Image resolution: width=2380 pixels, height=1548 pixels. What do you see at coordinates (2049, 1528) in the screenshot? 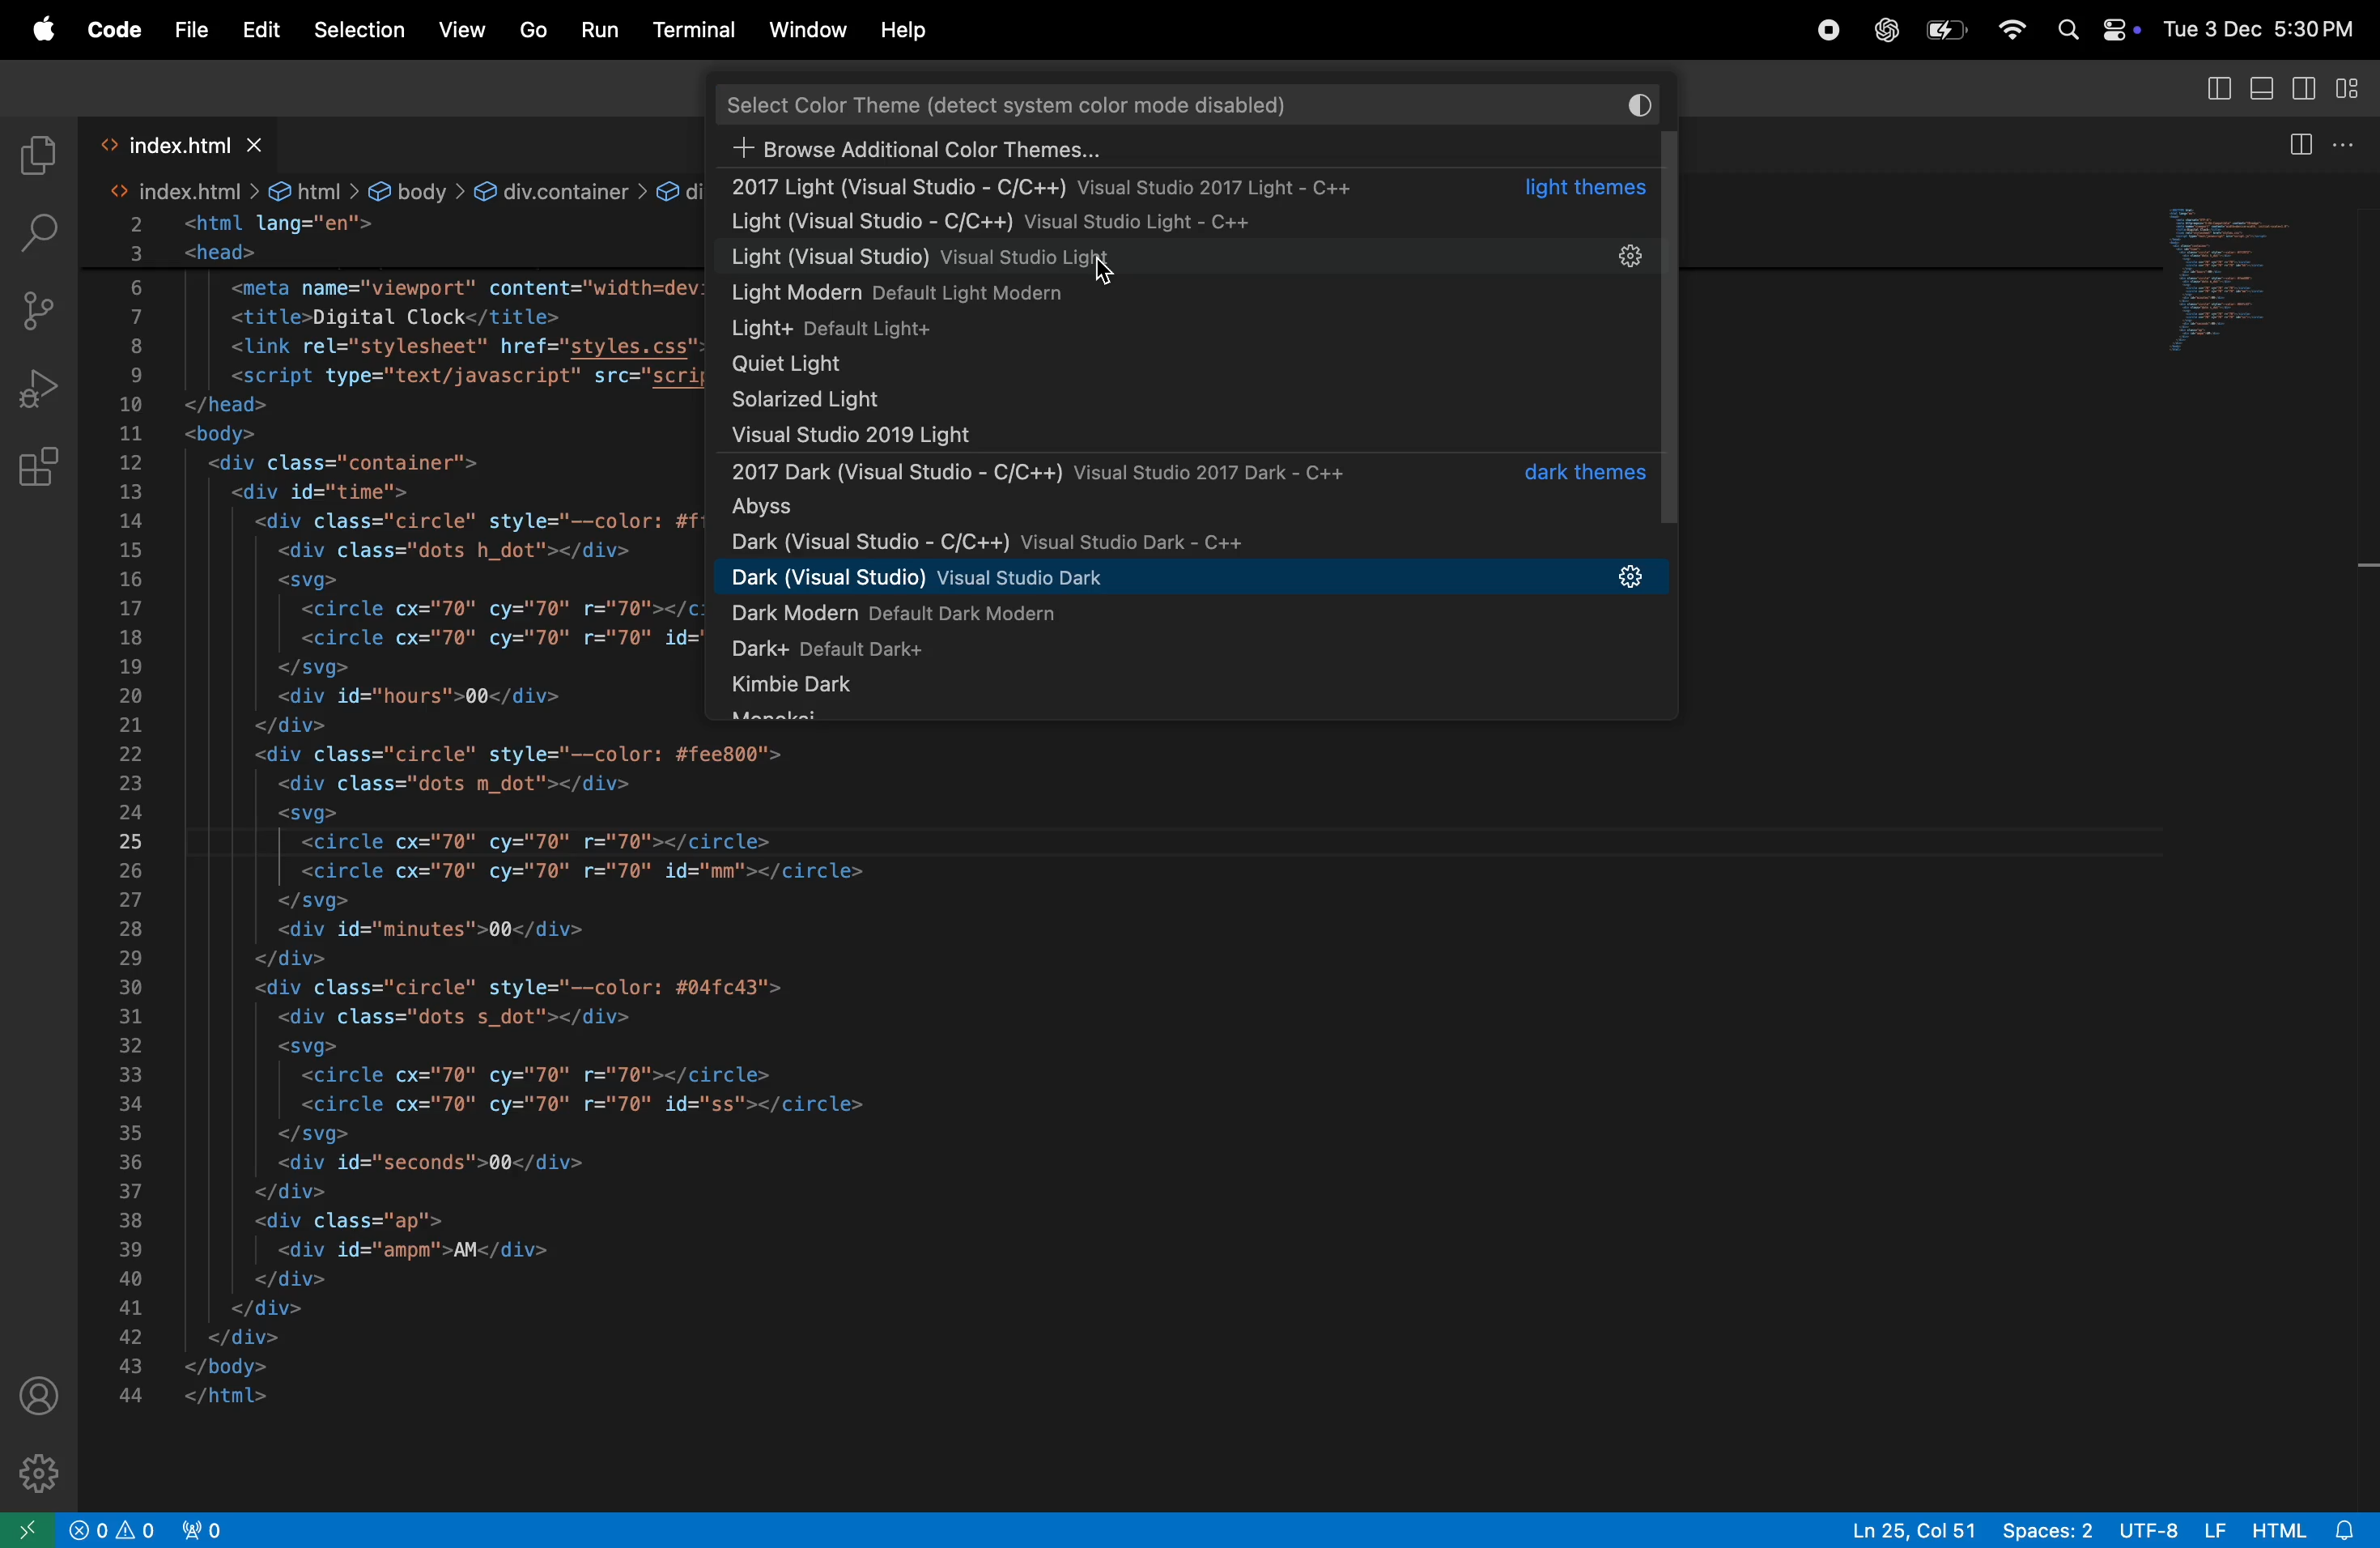
I see `space 2` at bounding box center [2049, 1528].